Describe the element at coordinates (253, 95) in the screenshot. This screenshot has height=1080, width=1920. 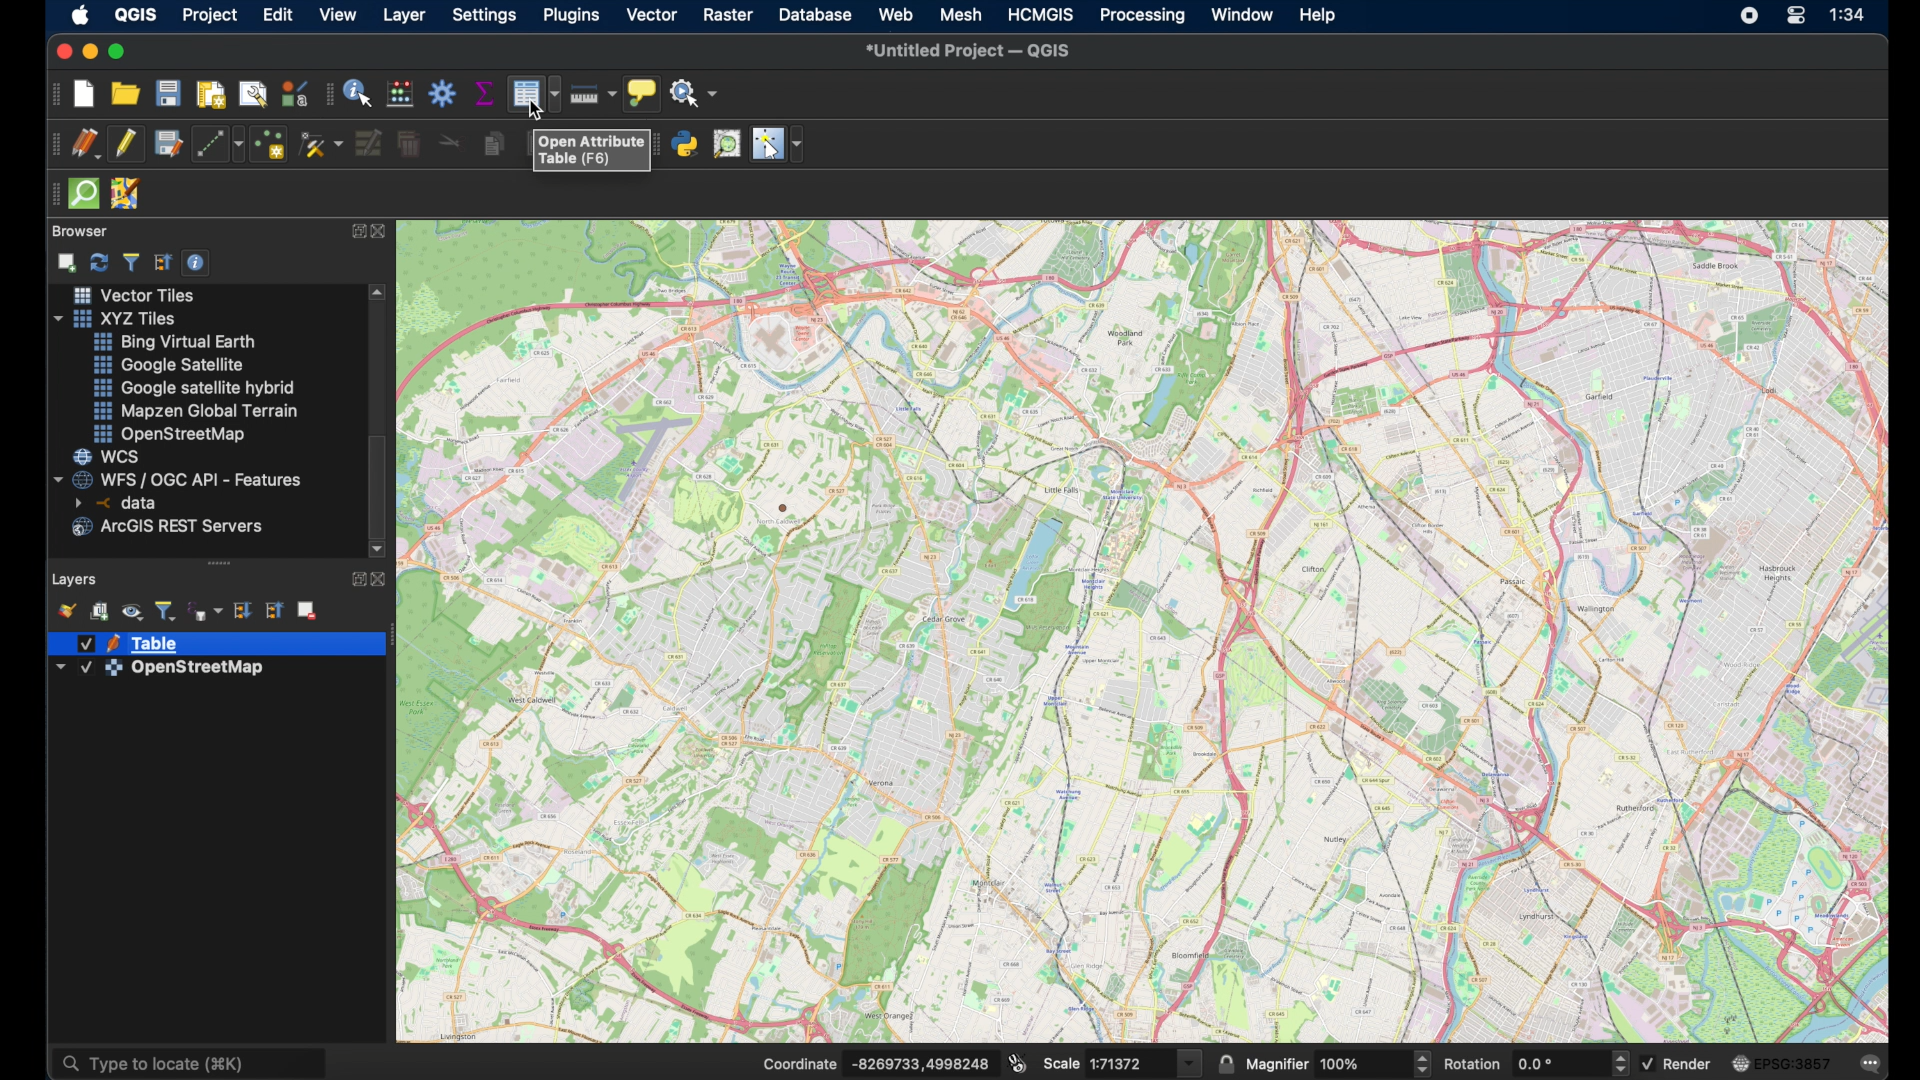
I see `show layout manager` at that location.